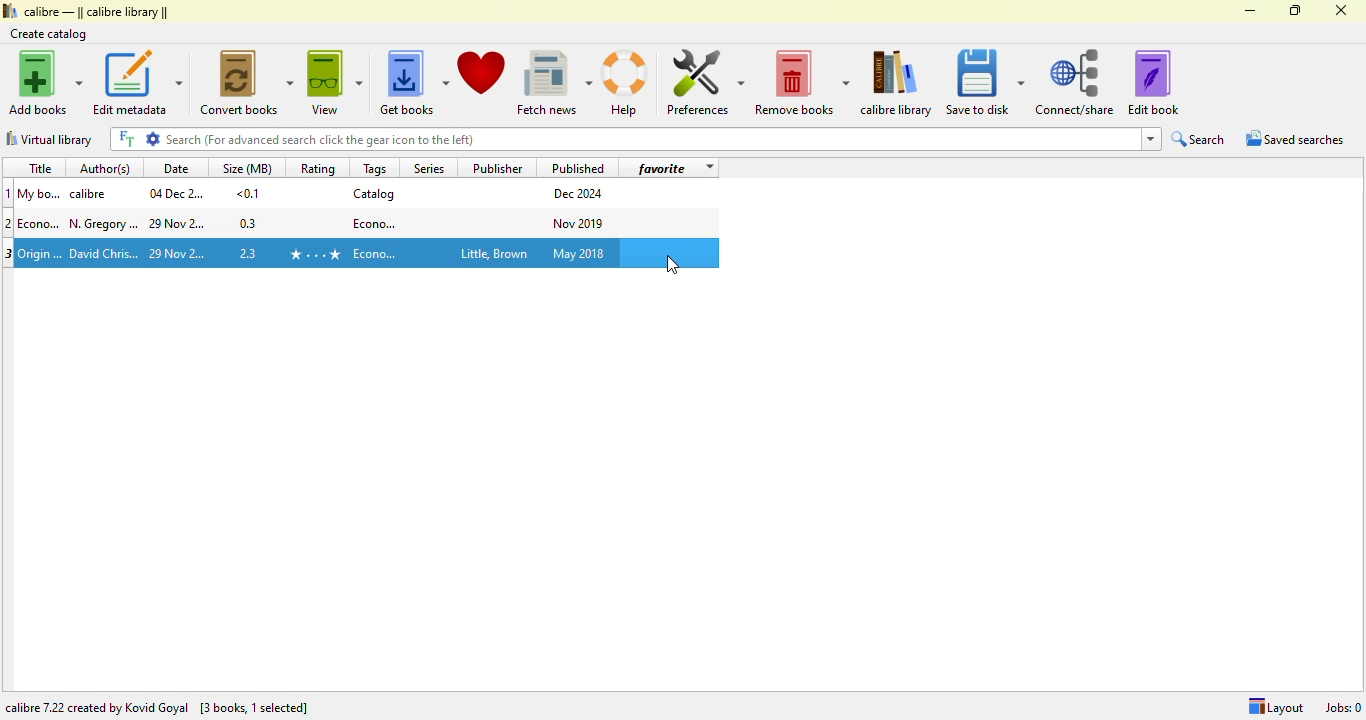 The height and width of the screenshot is (720, 1366). What do you see at coordinates (578, 167) in the screenshot?
I see `published` at bounding box center [578, 167].